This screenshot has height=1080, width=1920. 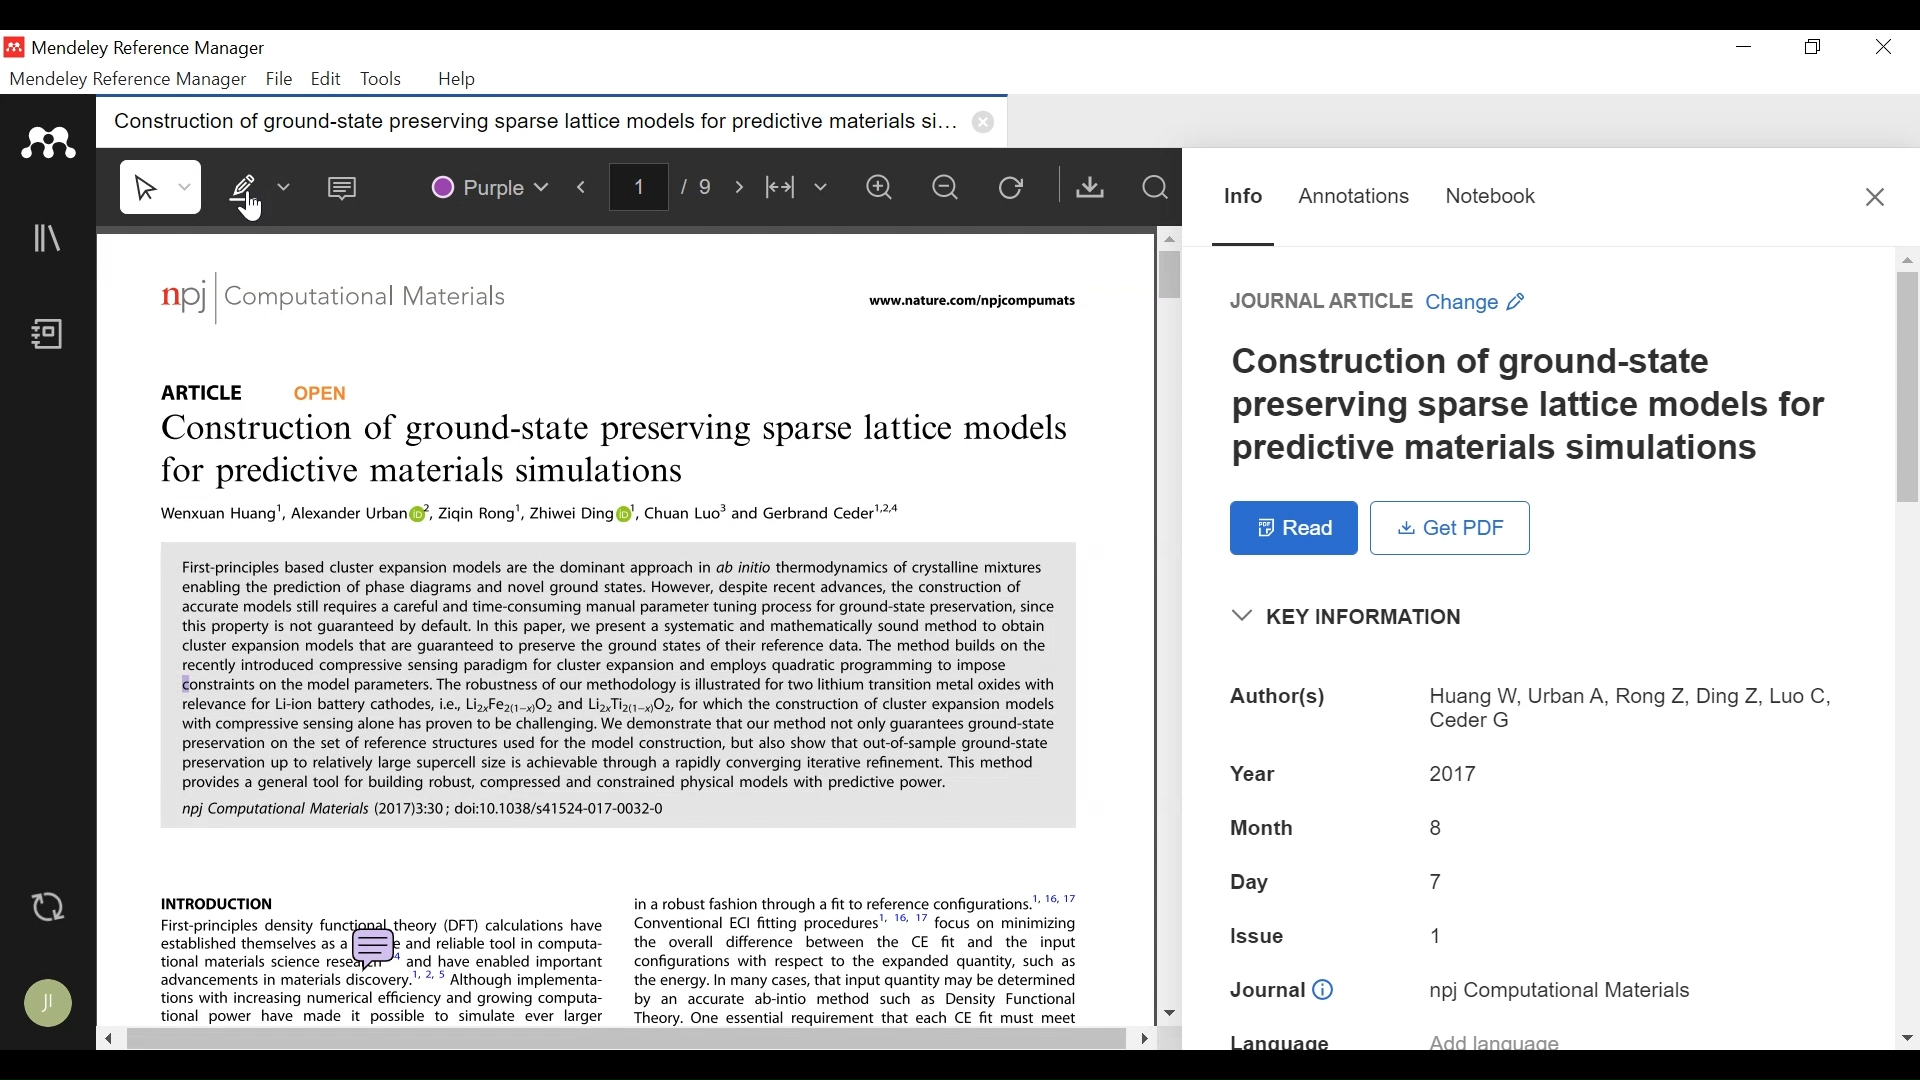 What do you see at coordinates (1154, 187) in the screenshot?
I see `Find in Files` at bounding box center [1154, 187].